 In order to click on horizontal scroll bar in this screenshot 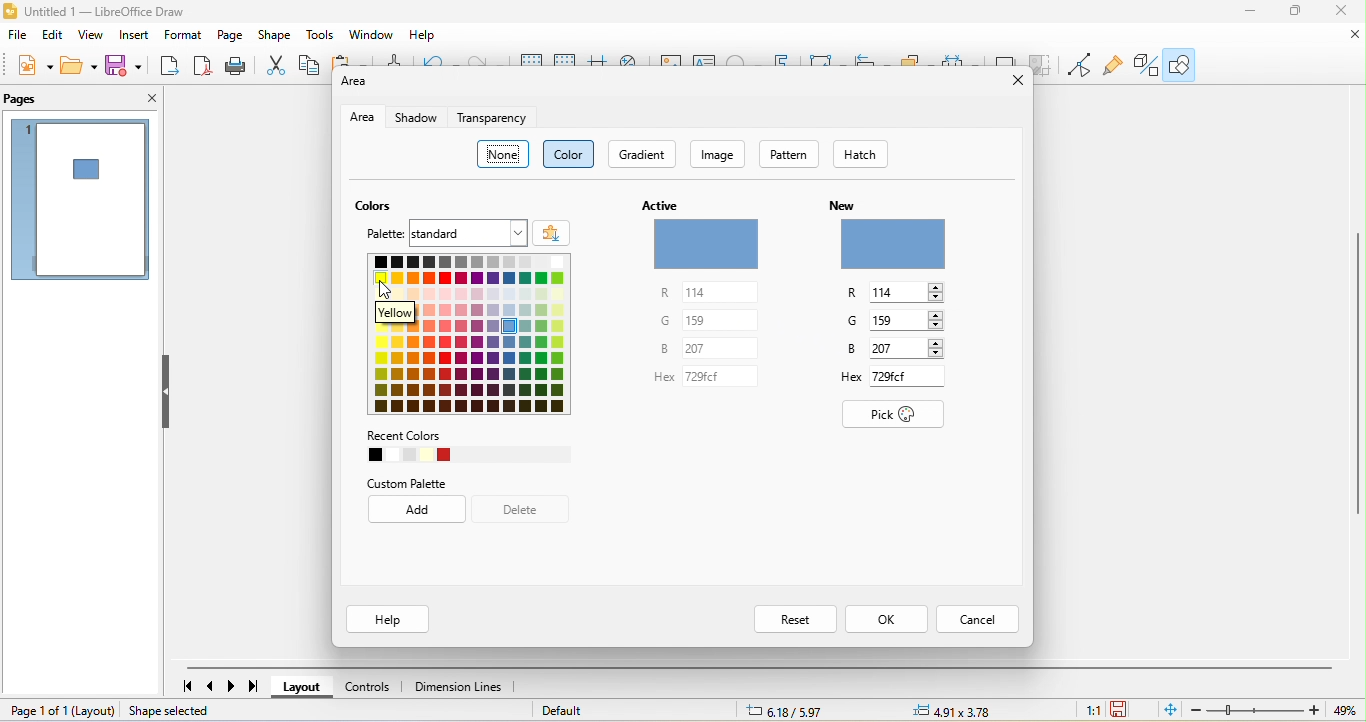, I will do `click(760, 664)`.